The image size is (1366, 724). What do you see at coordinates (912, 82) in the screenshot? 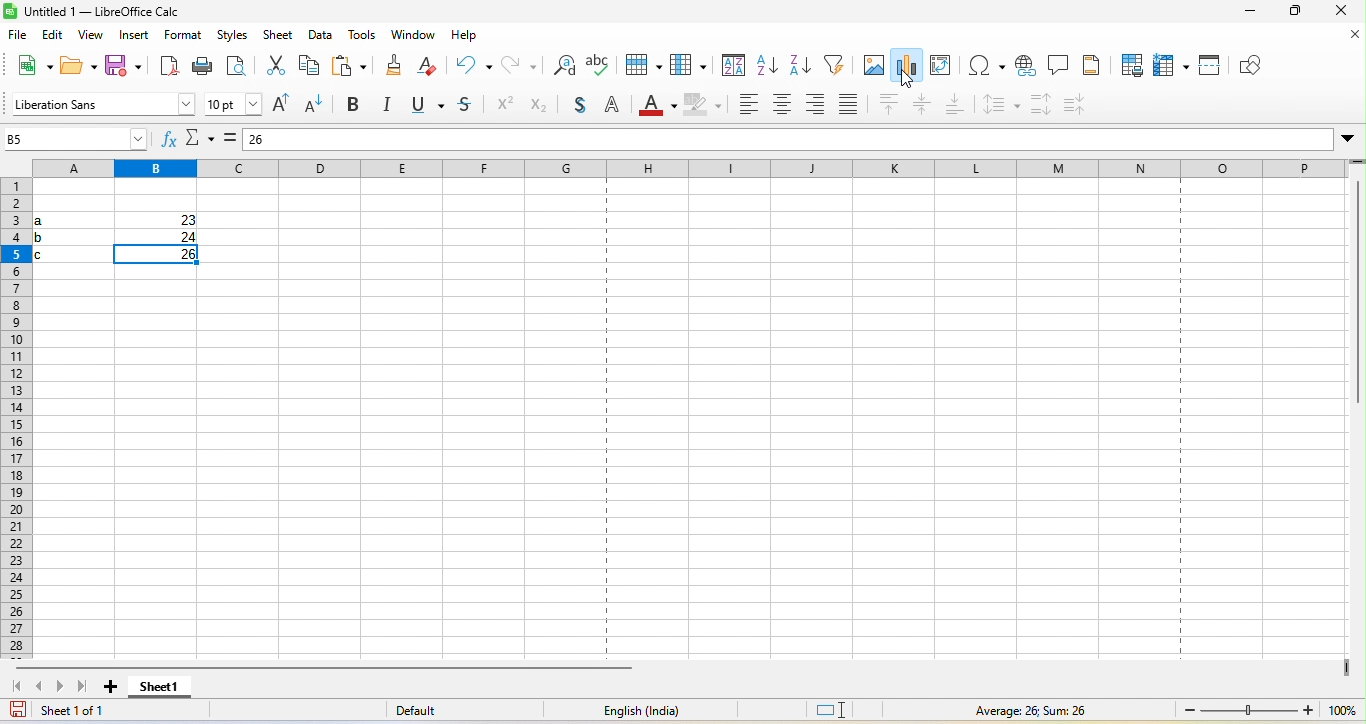
I see `cursor movement` at bounding box center [912, 82].